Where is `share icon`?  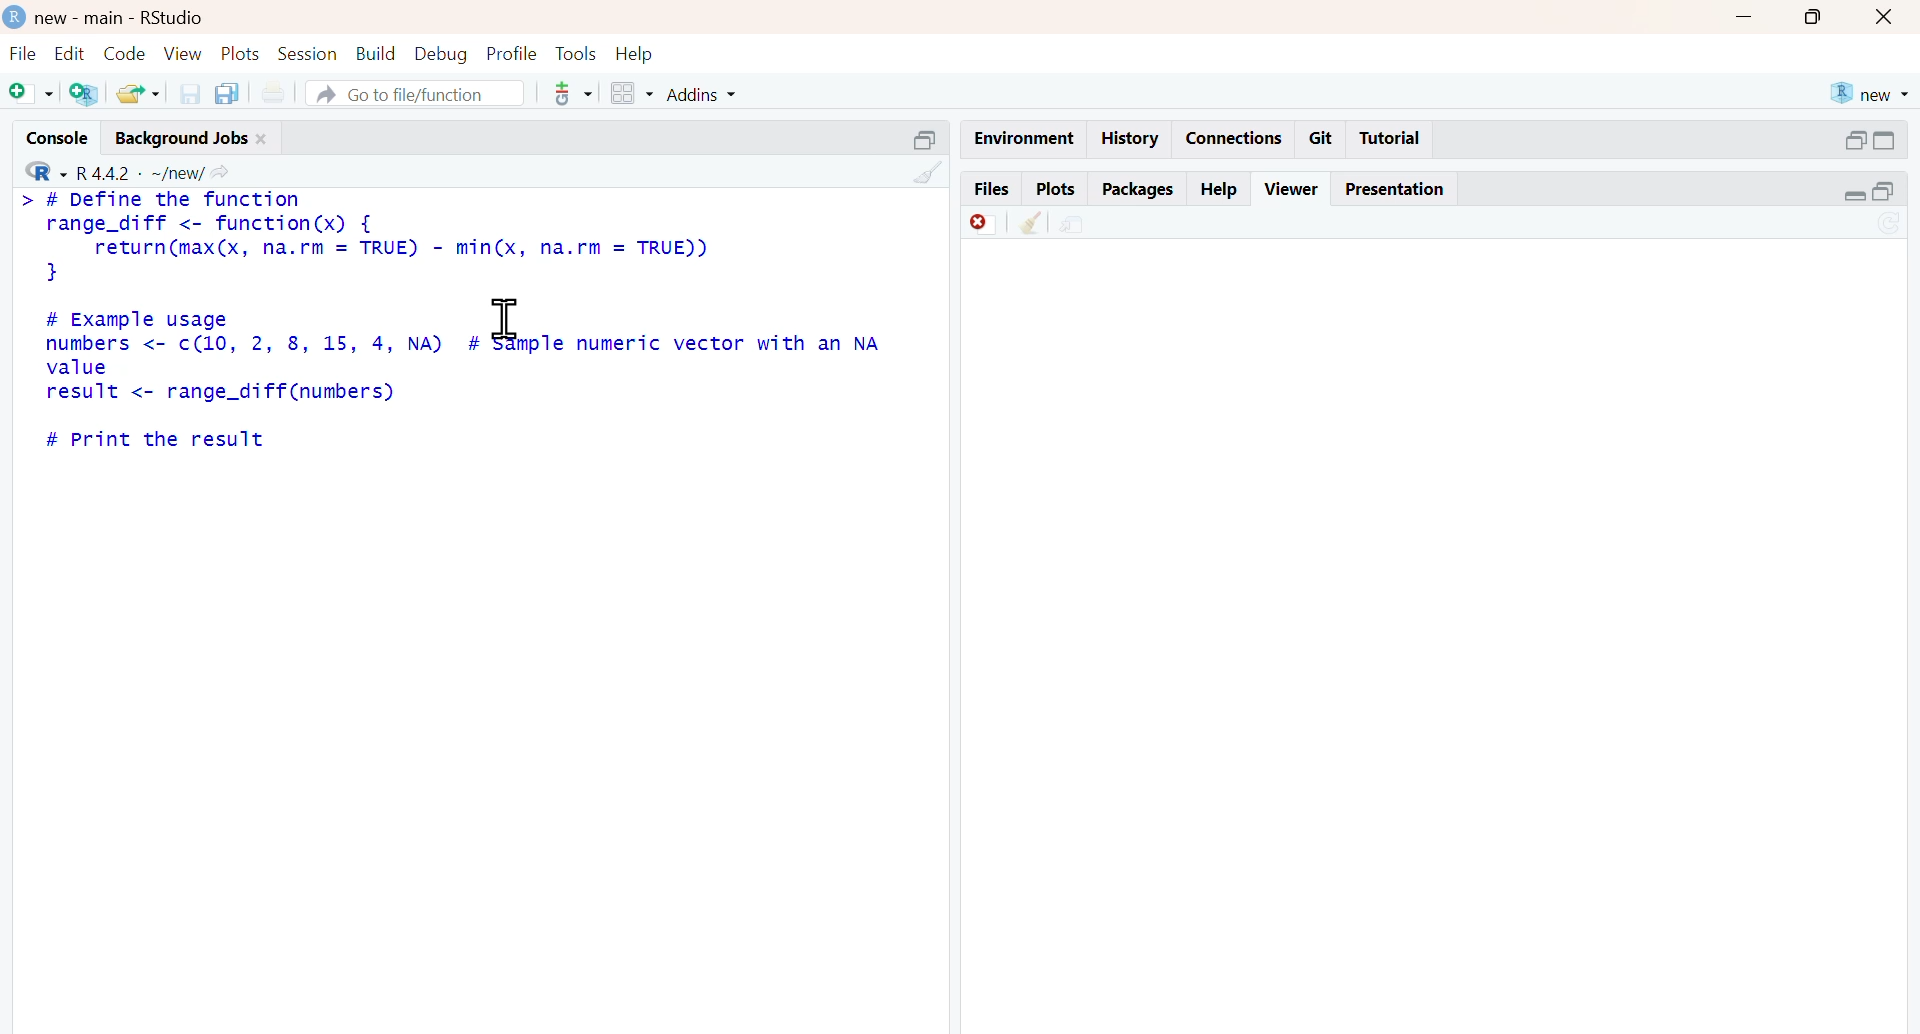 share icon is located at coordinates (219, 173).